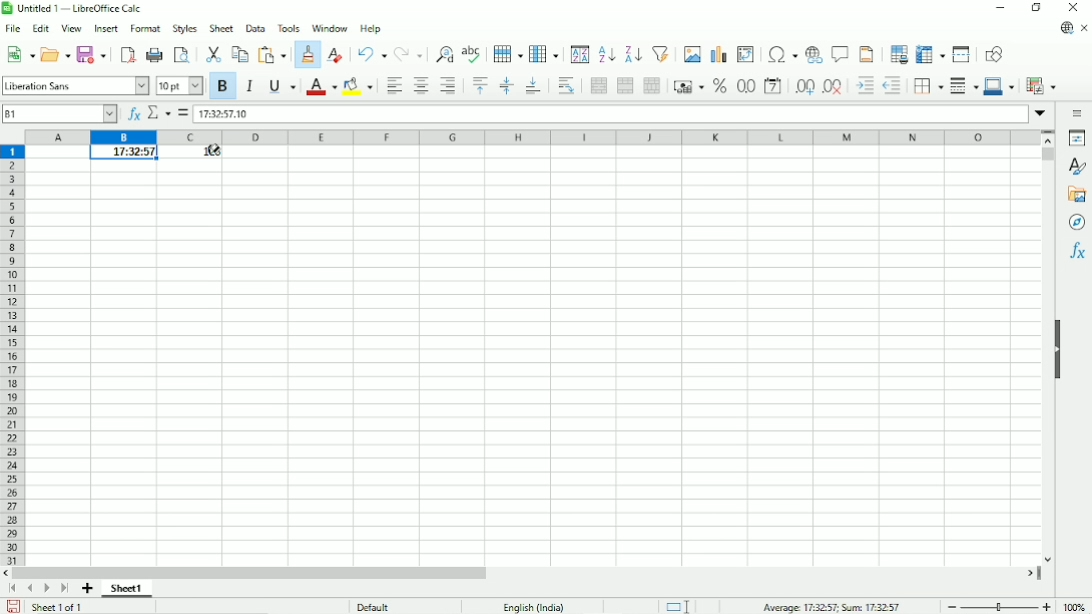 The image size is (1092, 614). I want to click on Sort, so click(578, 55).